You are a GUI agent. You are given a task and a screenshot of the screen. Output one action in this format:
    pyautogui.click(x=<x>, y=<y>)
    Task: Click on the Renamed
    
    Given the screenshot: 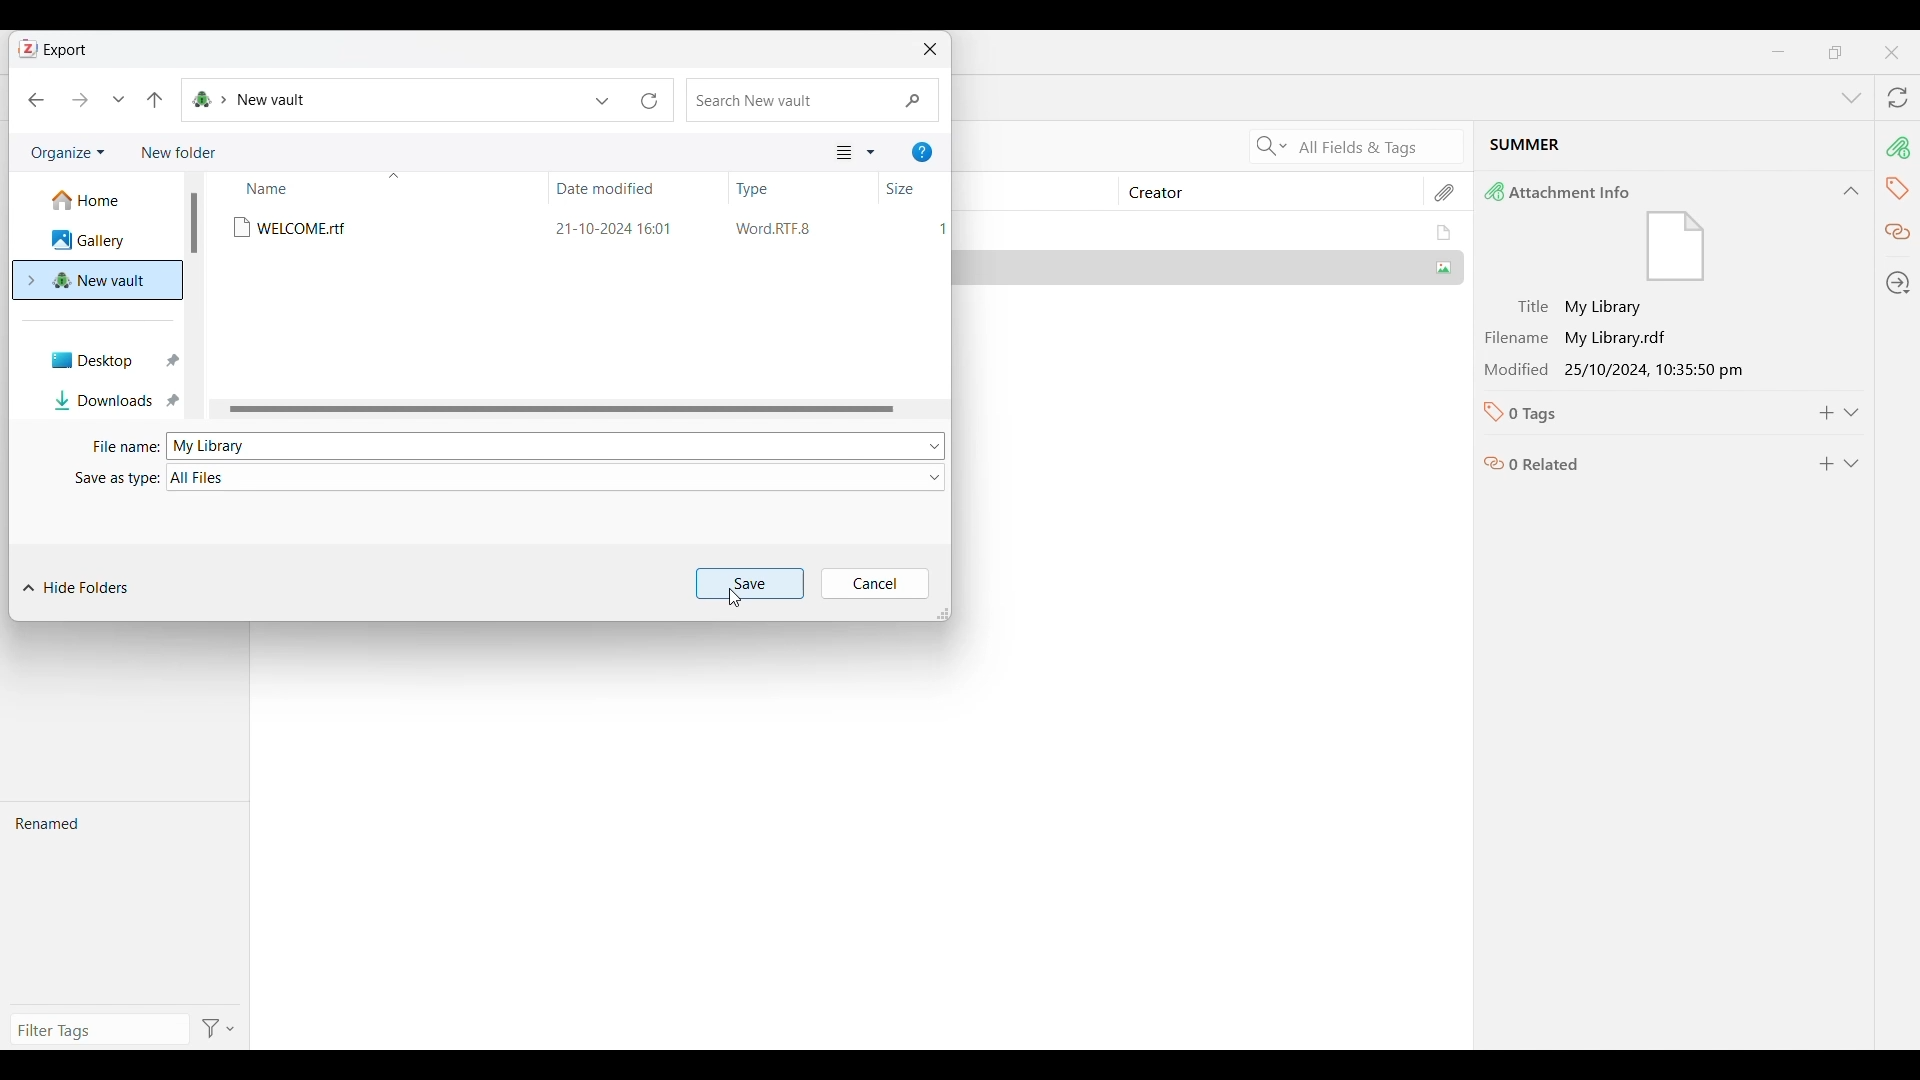 What is the action you would take?
    pyautogui.click(x=124, y=903)
    